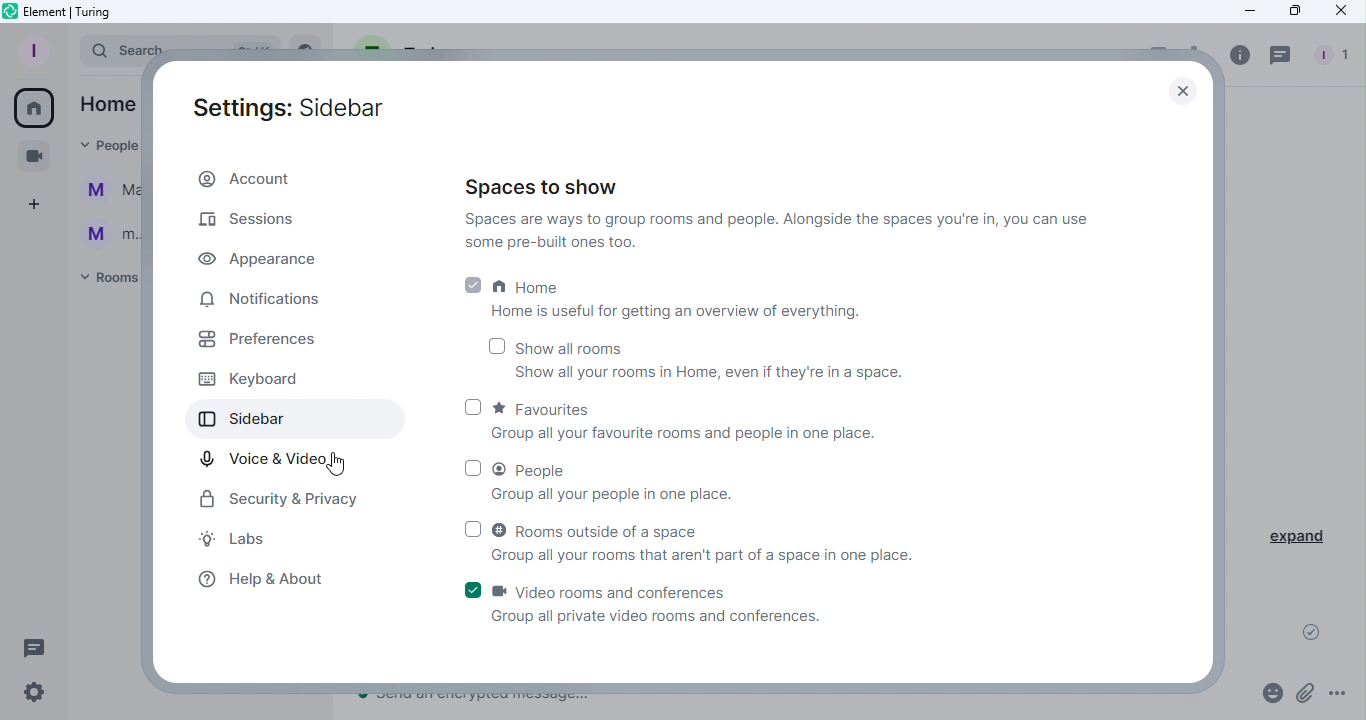 Image resolution: width=1366 pixels, height=720 pixels. I want to click on Show all rooms, so click(725, 357).